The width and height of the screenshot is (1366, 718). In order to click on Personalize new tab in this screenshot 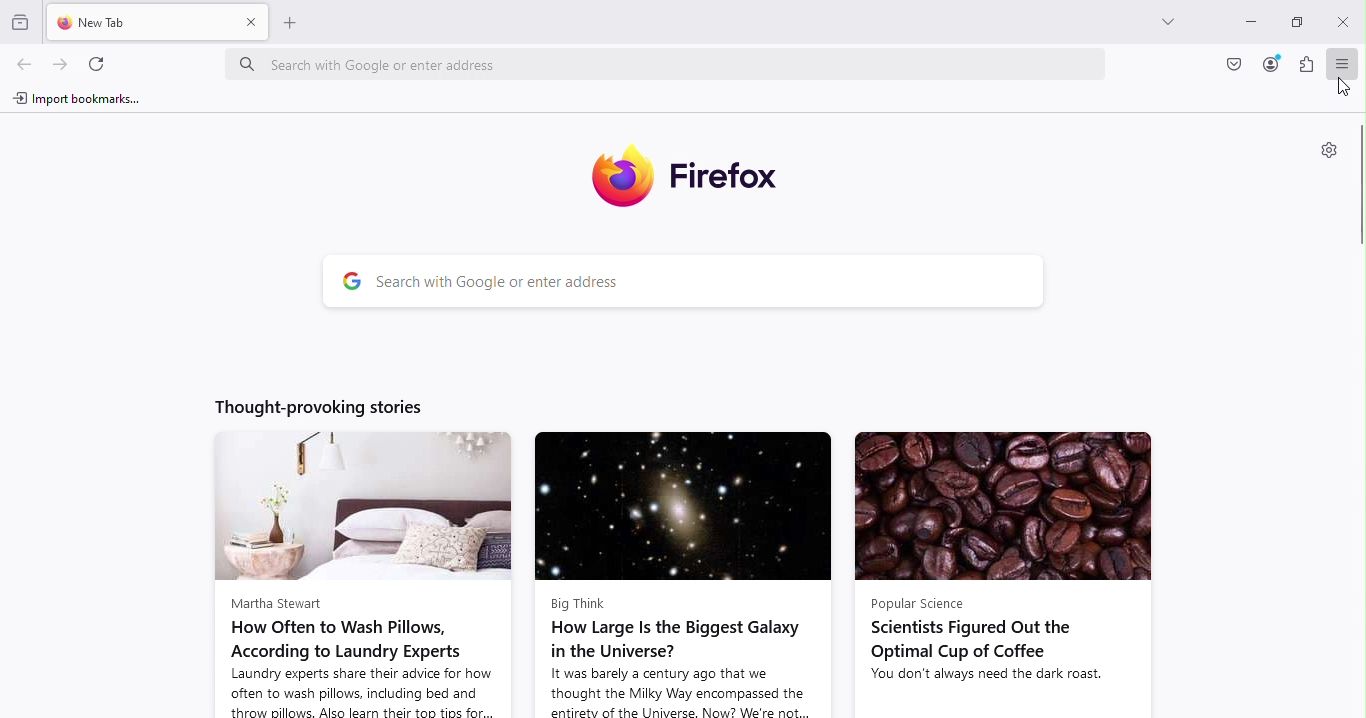, I will do `click(1328, 151)`.